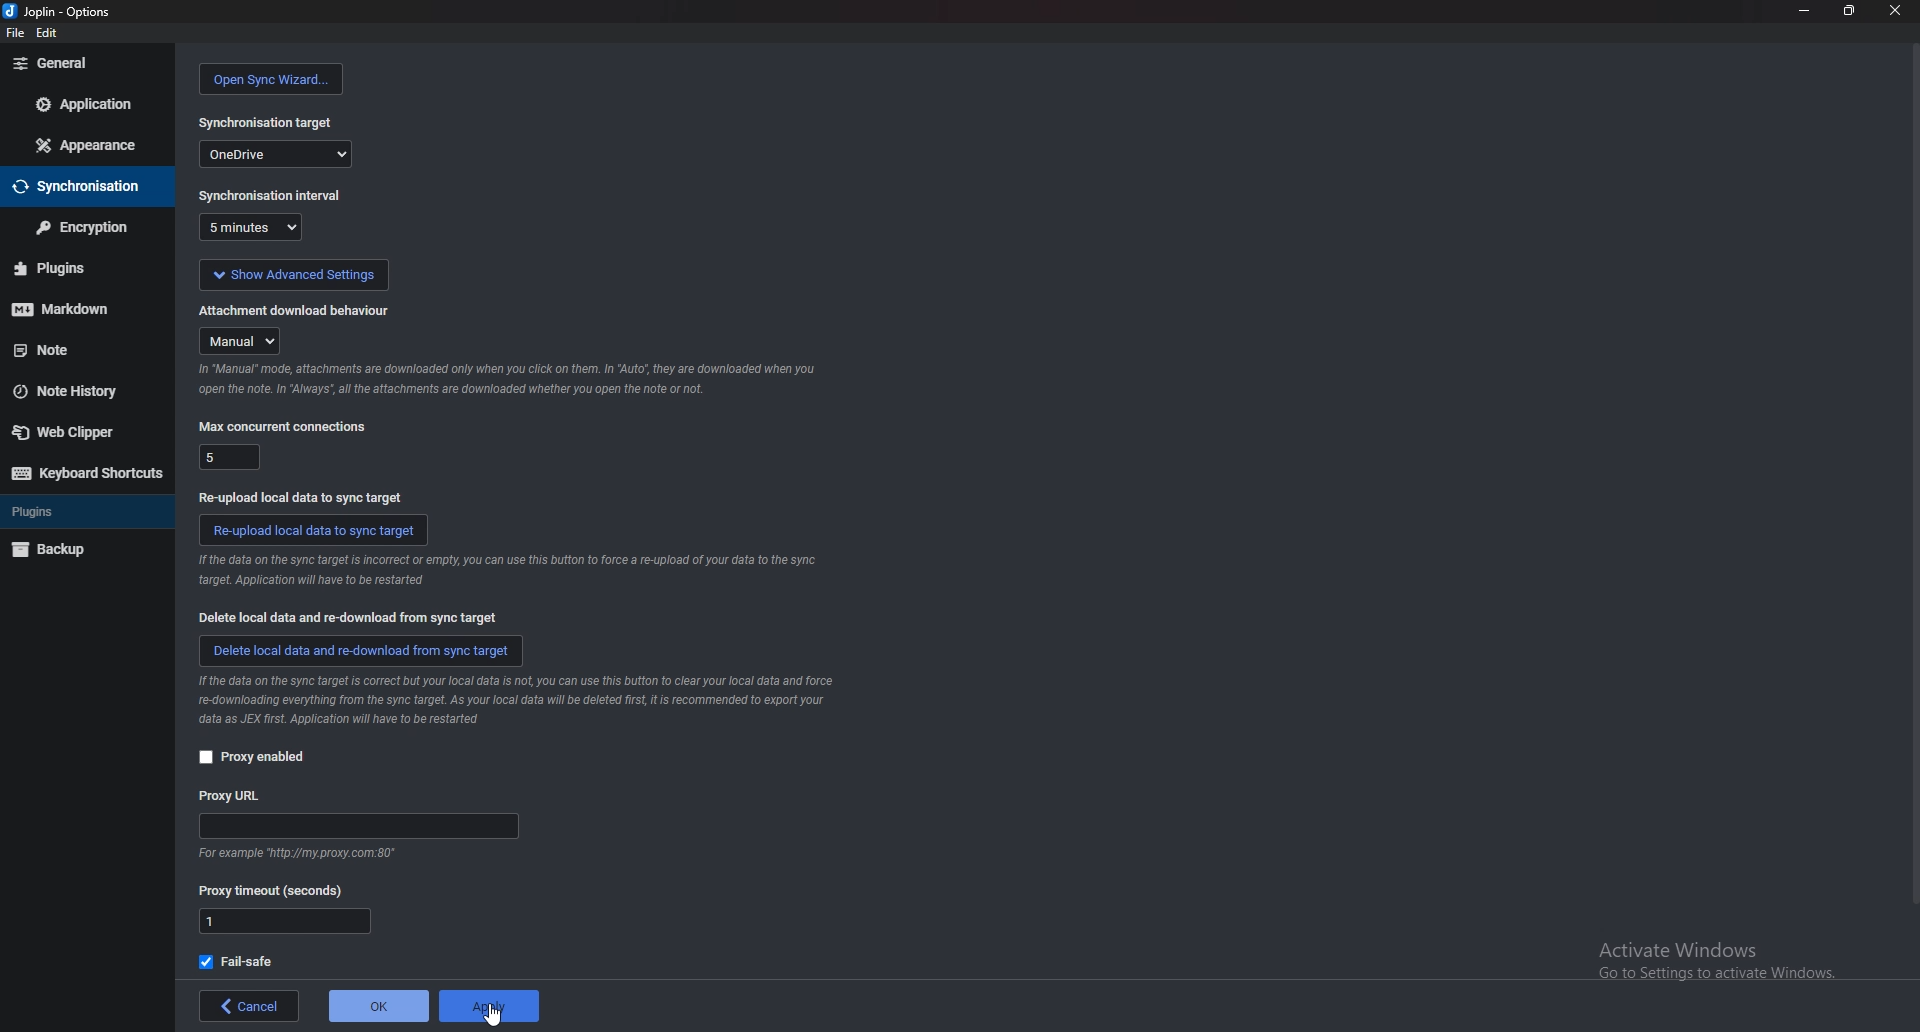 The height and width of the screenshot is (1032, 1920). What do you see at coordinates (231, 456) in the screenshot?
I see `5` at bounding box center [231, 456].